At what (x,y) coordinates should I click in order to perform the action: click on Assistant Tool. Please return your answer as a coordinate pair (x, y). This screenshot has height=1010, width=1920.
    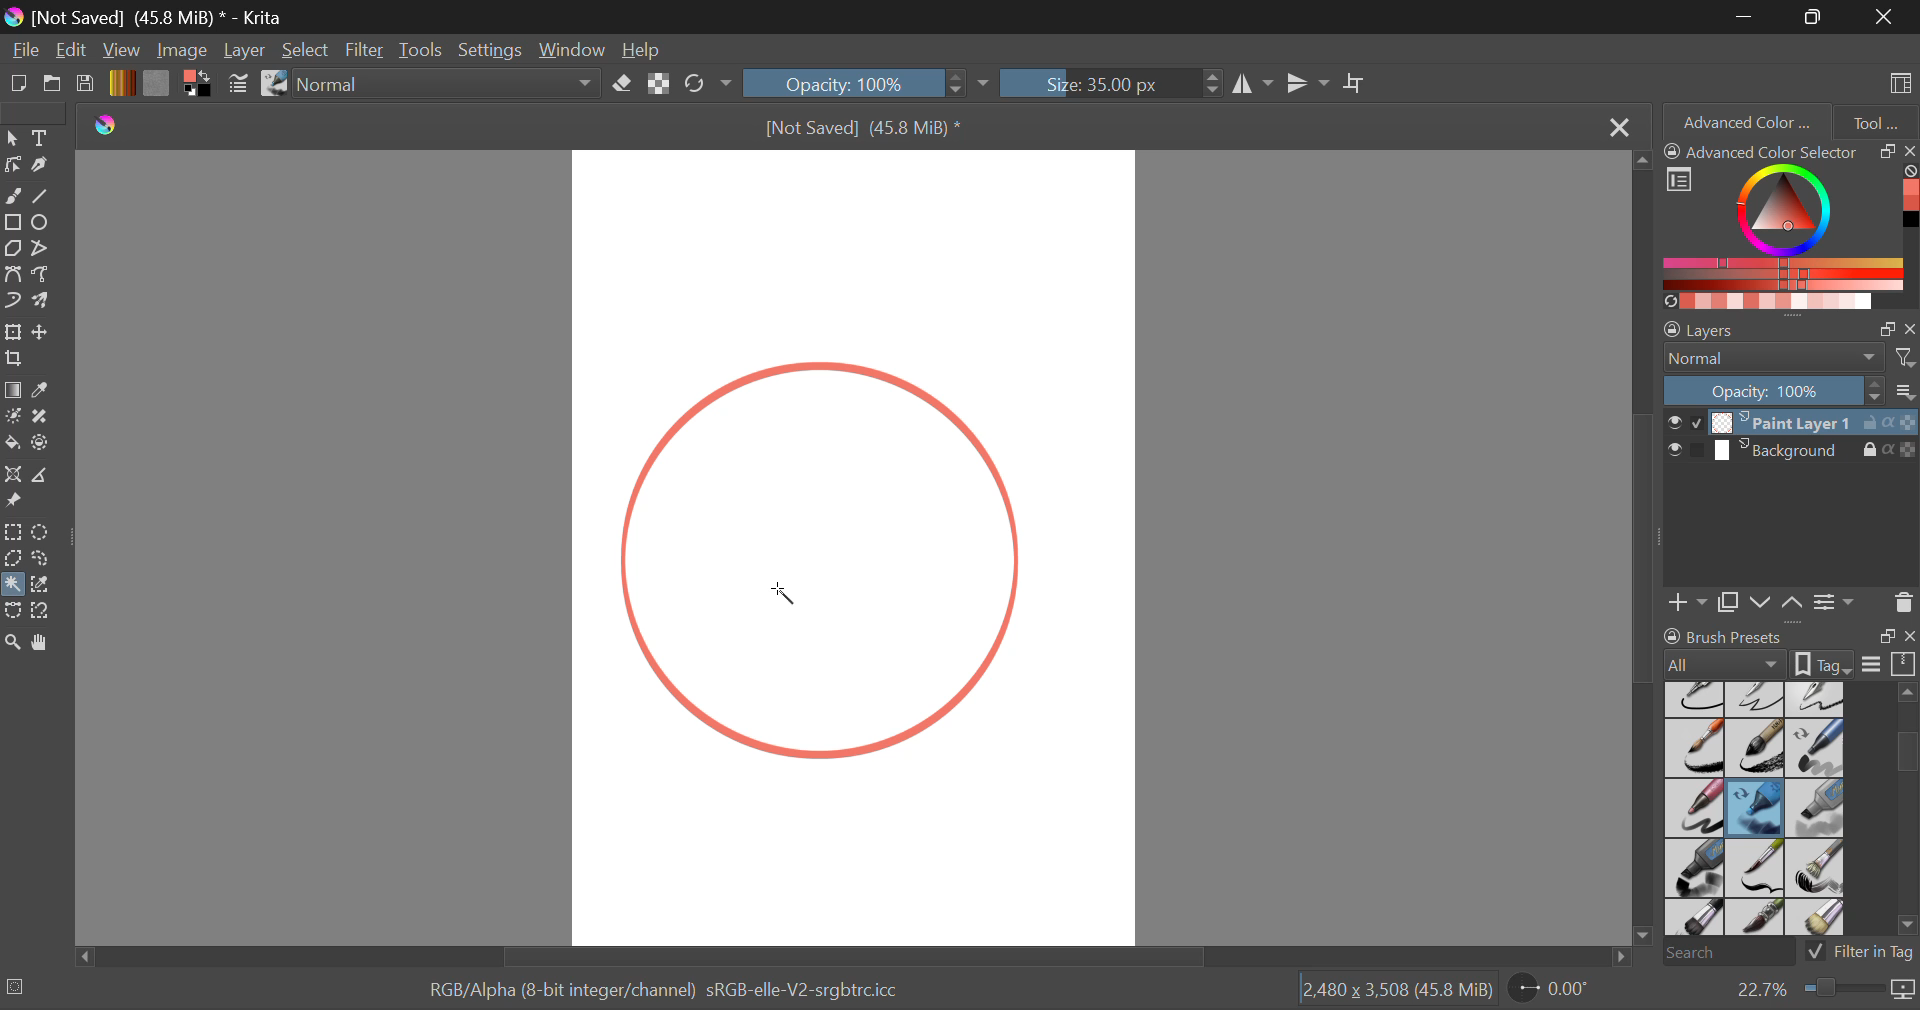
    Looking at the image, I should click on (14, 477).